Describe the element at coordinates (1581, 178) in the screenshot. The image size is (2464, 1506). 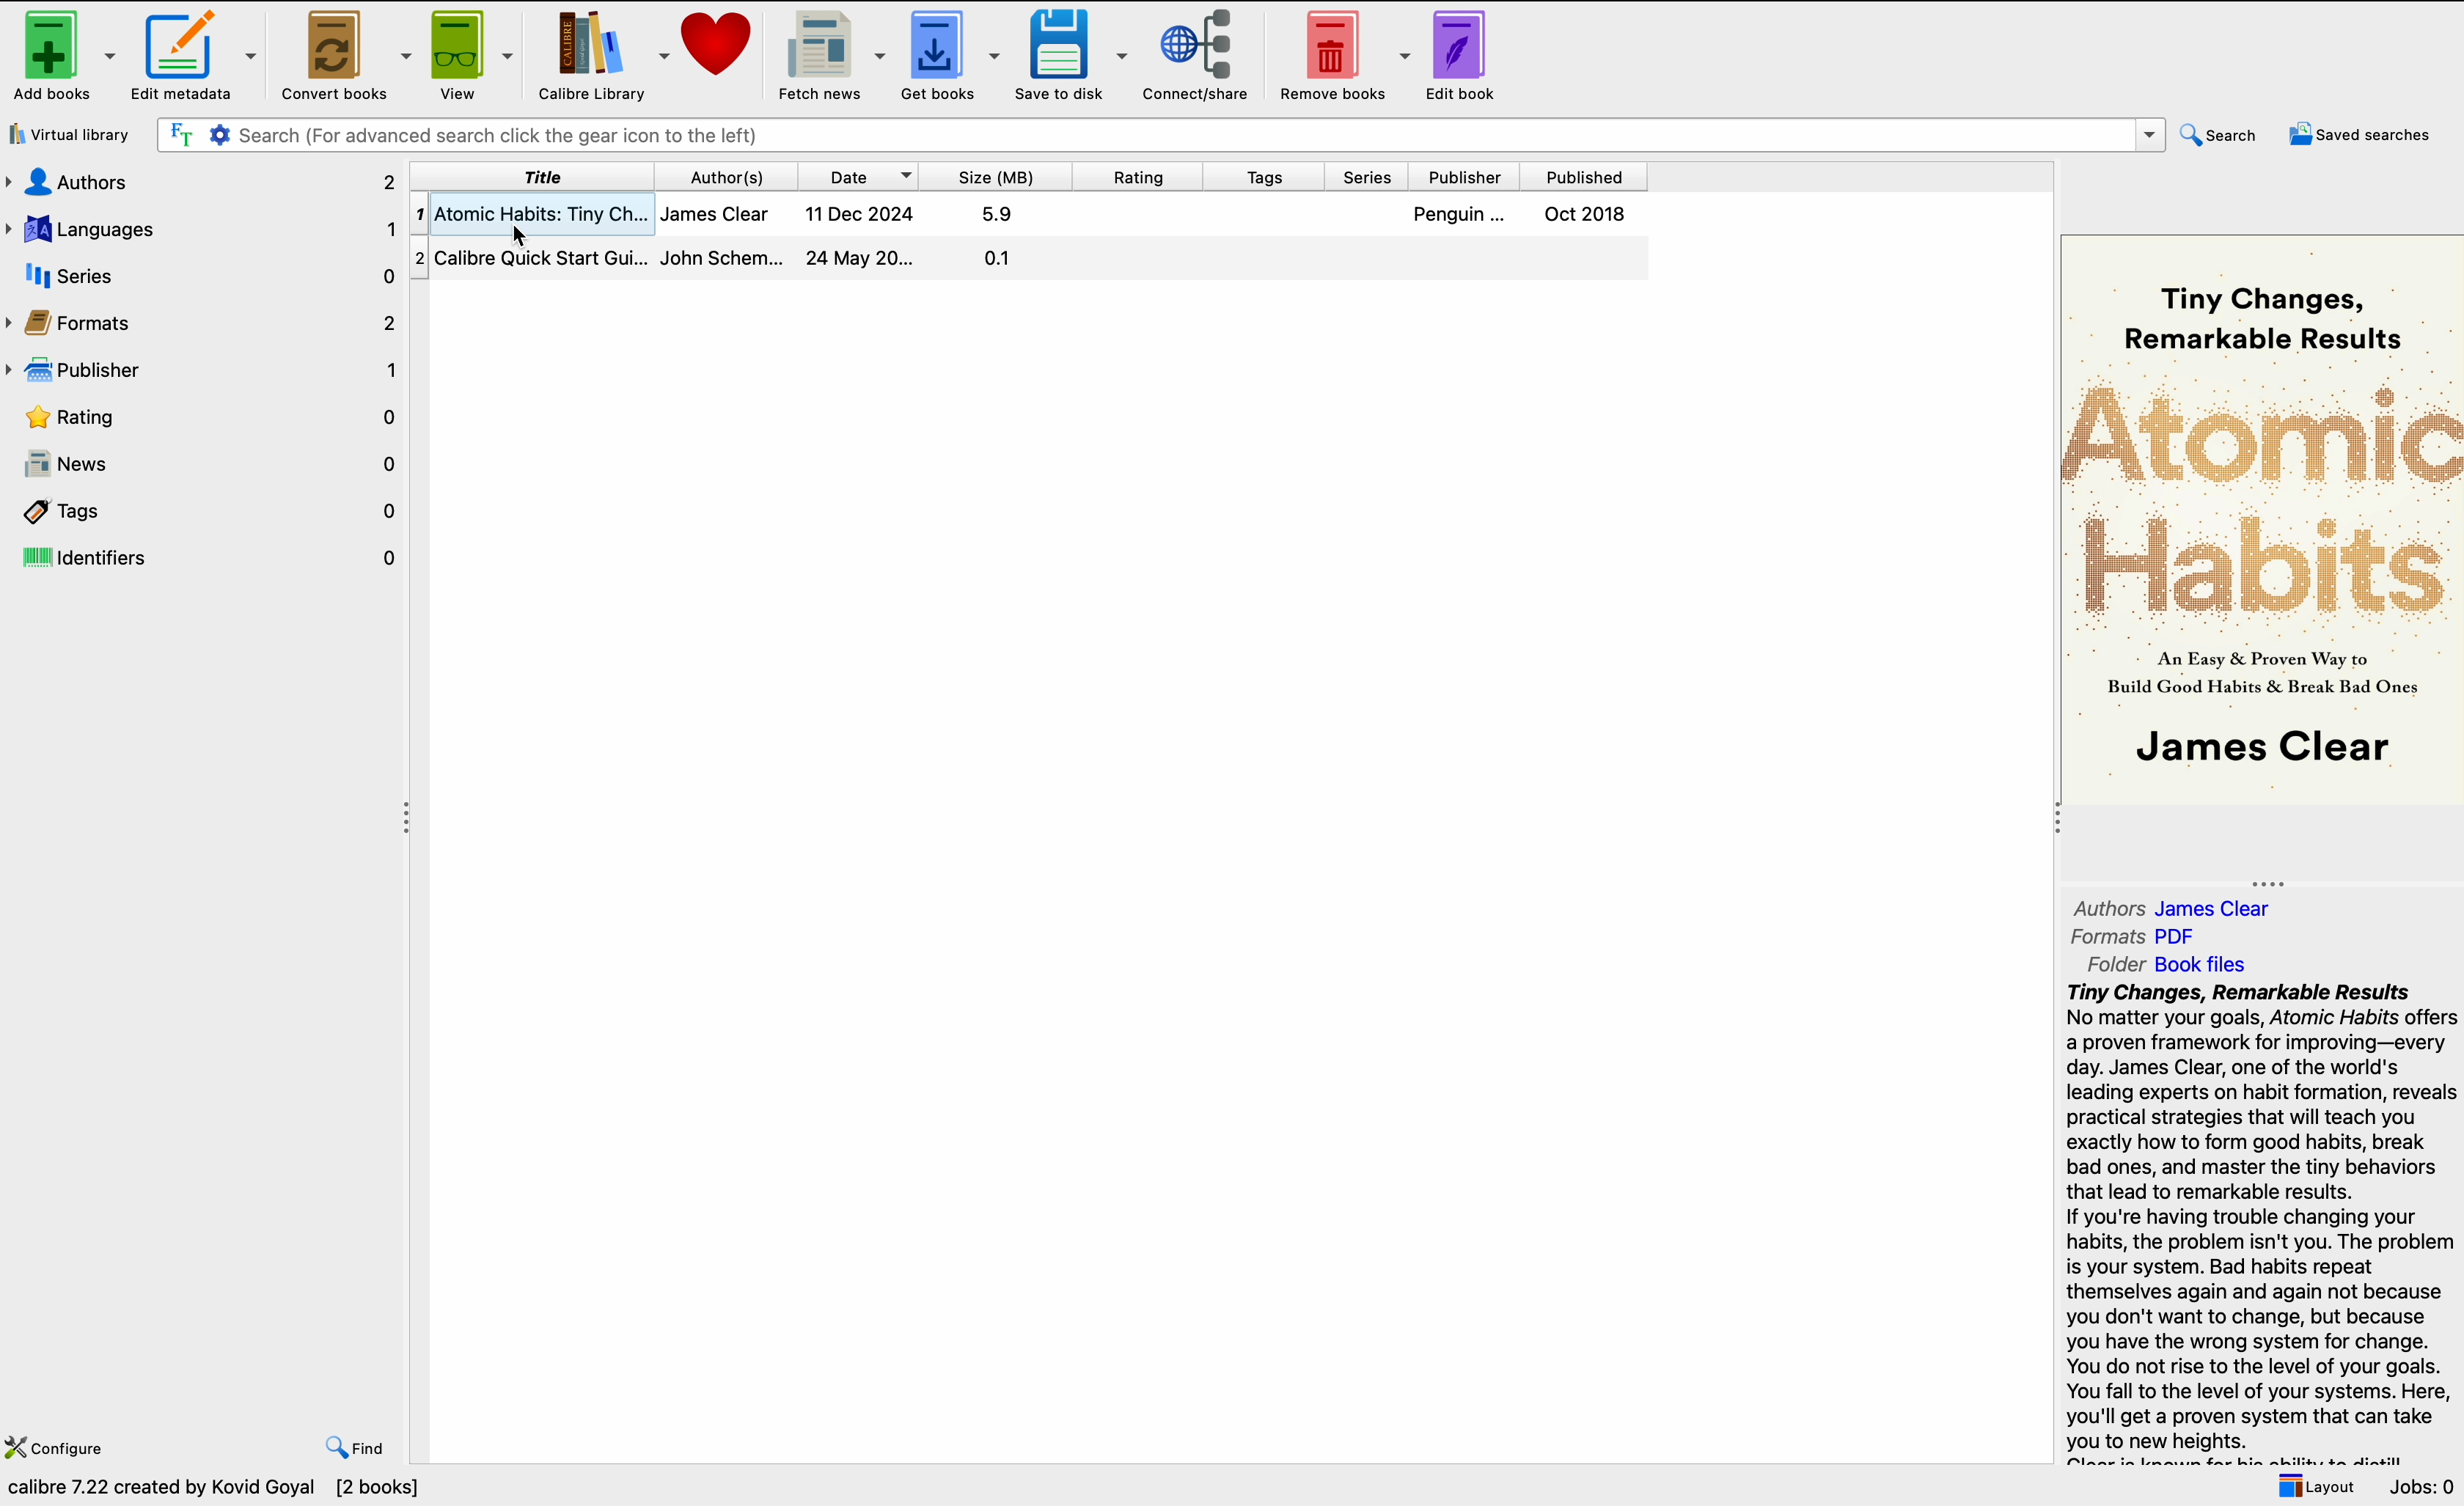
I see `published` at that location.